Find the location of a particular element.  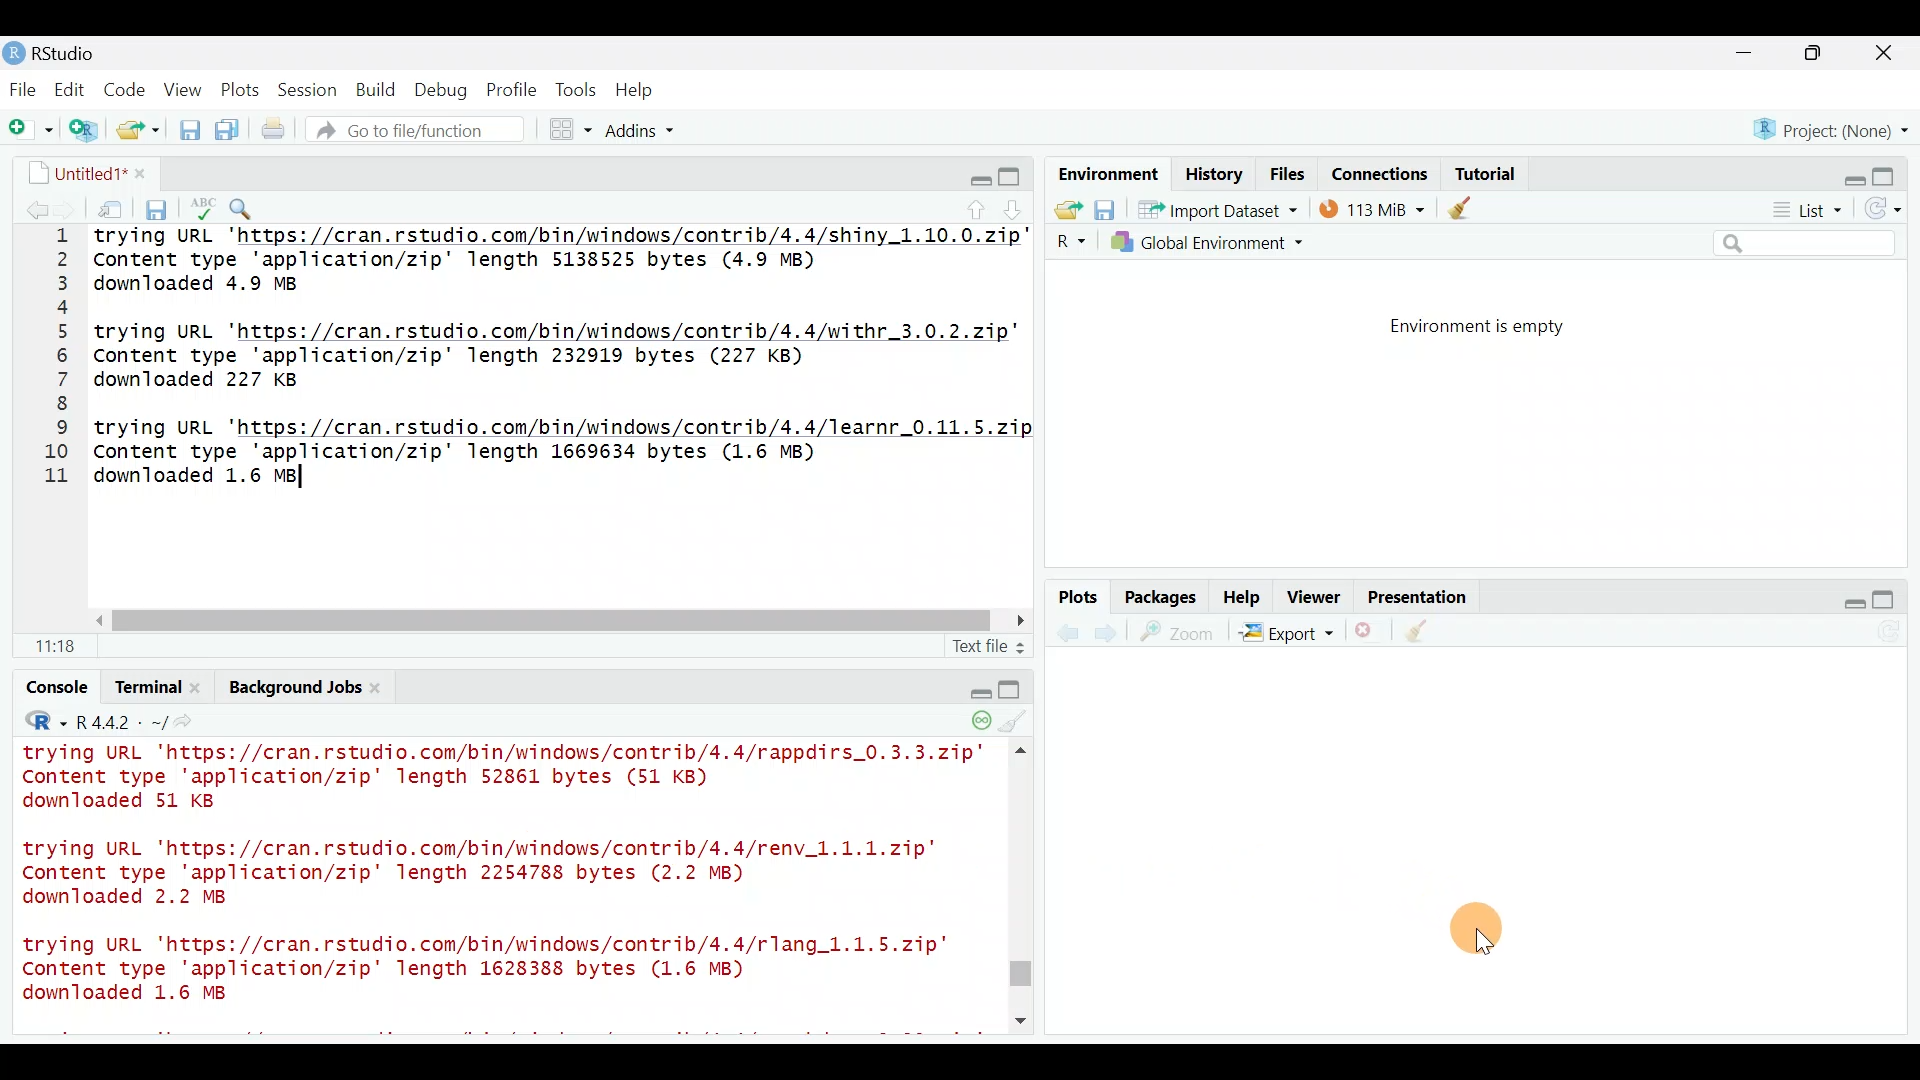

Refresh list of objects in the environment is located at coordinates (1890, 211).